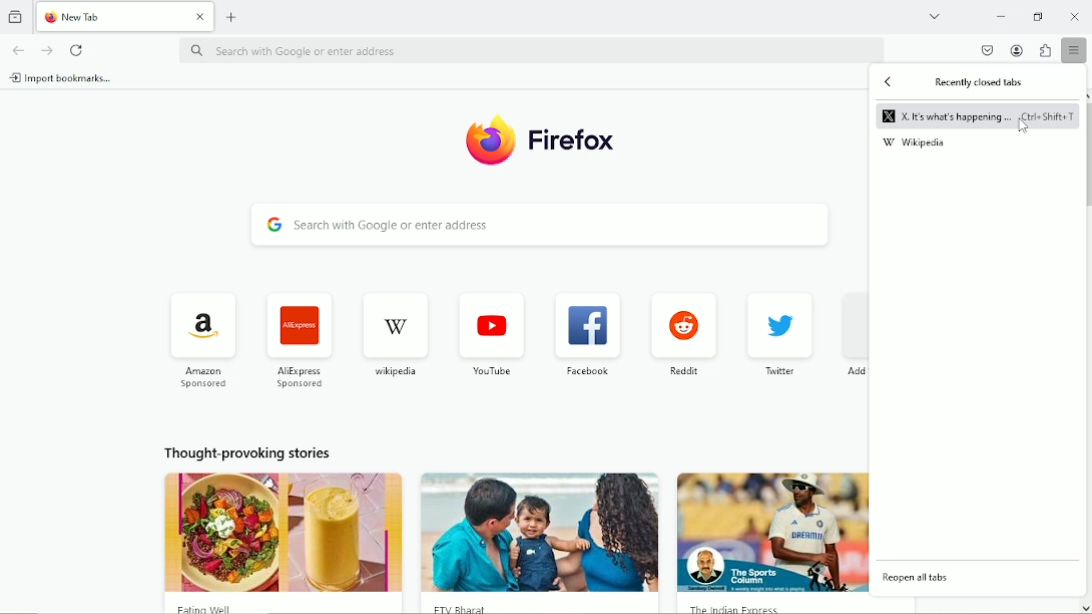 This screenshot has width=1092, height=614. What do you see at coordinates (586, 372) in the screenshot?
I see `facebook` at bounding box center [586, 372].